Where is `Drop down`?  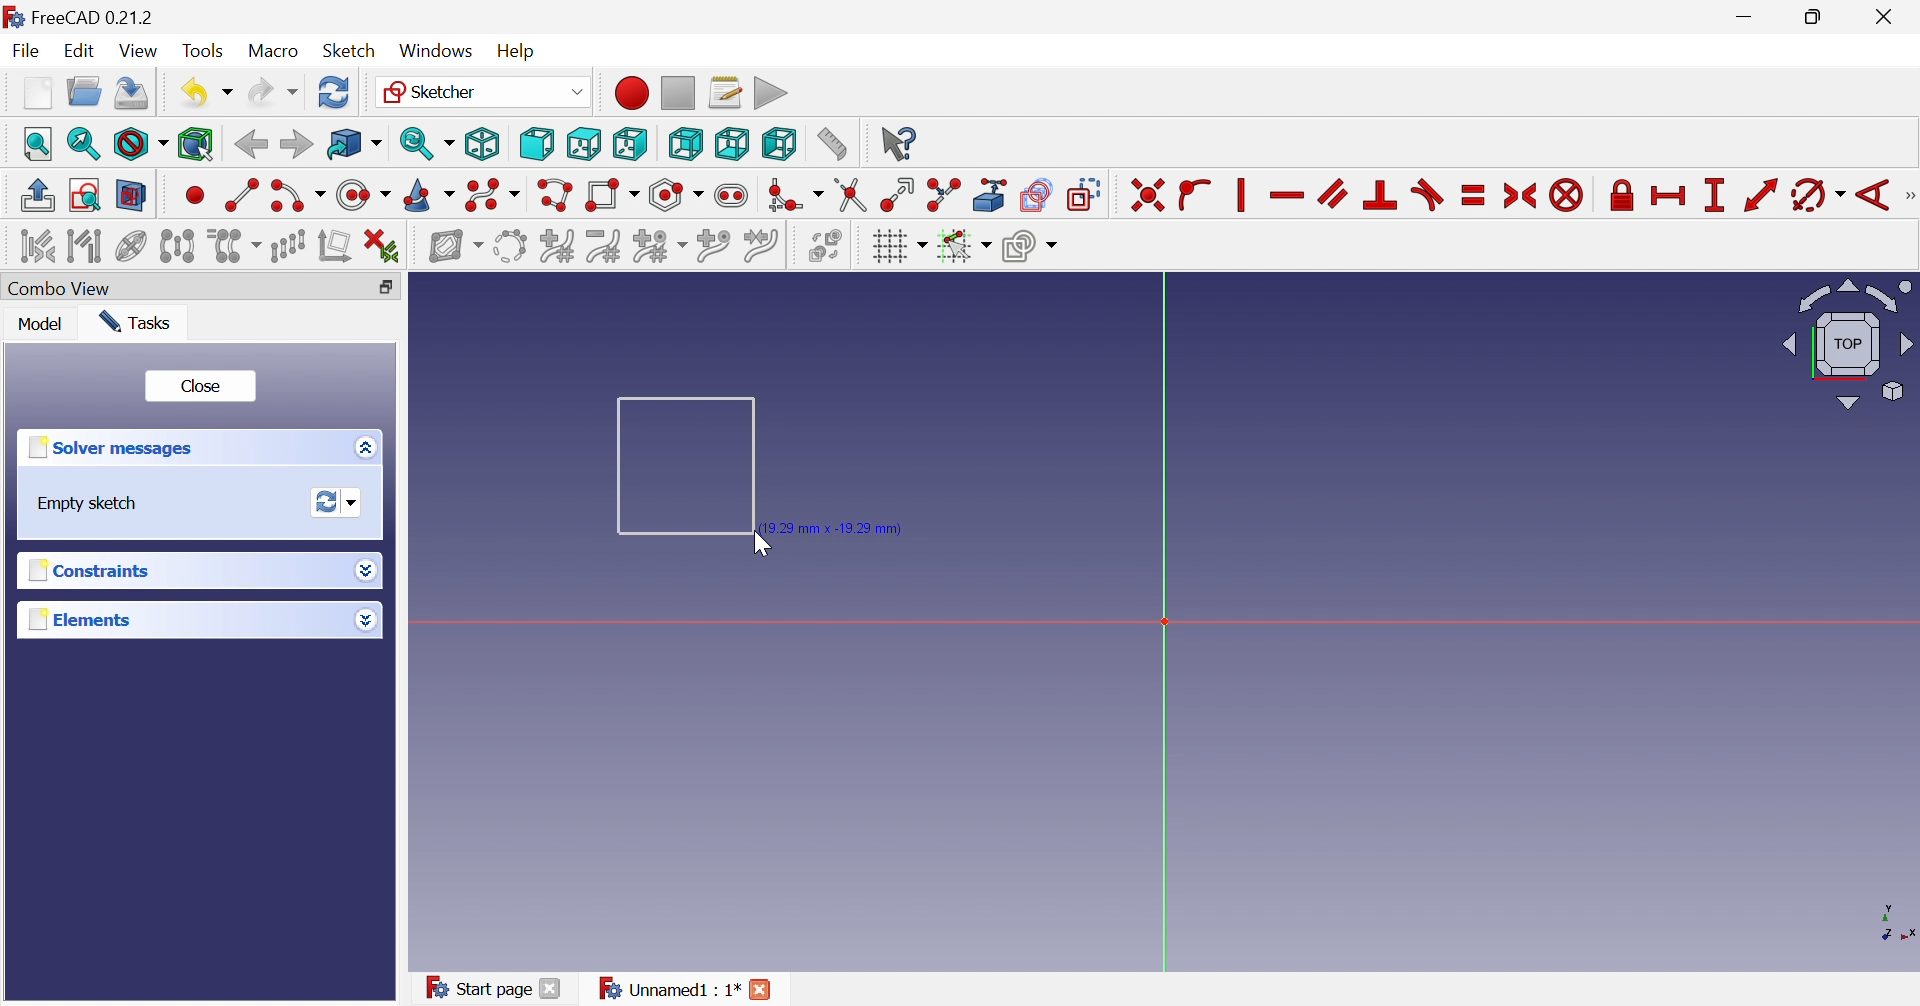 Drop down is located at coordinates (365, 568).